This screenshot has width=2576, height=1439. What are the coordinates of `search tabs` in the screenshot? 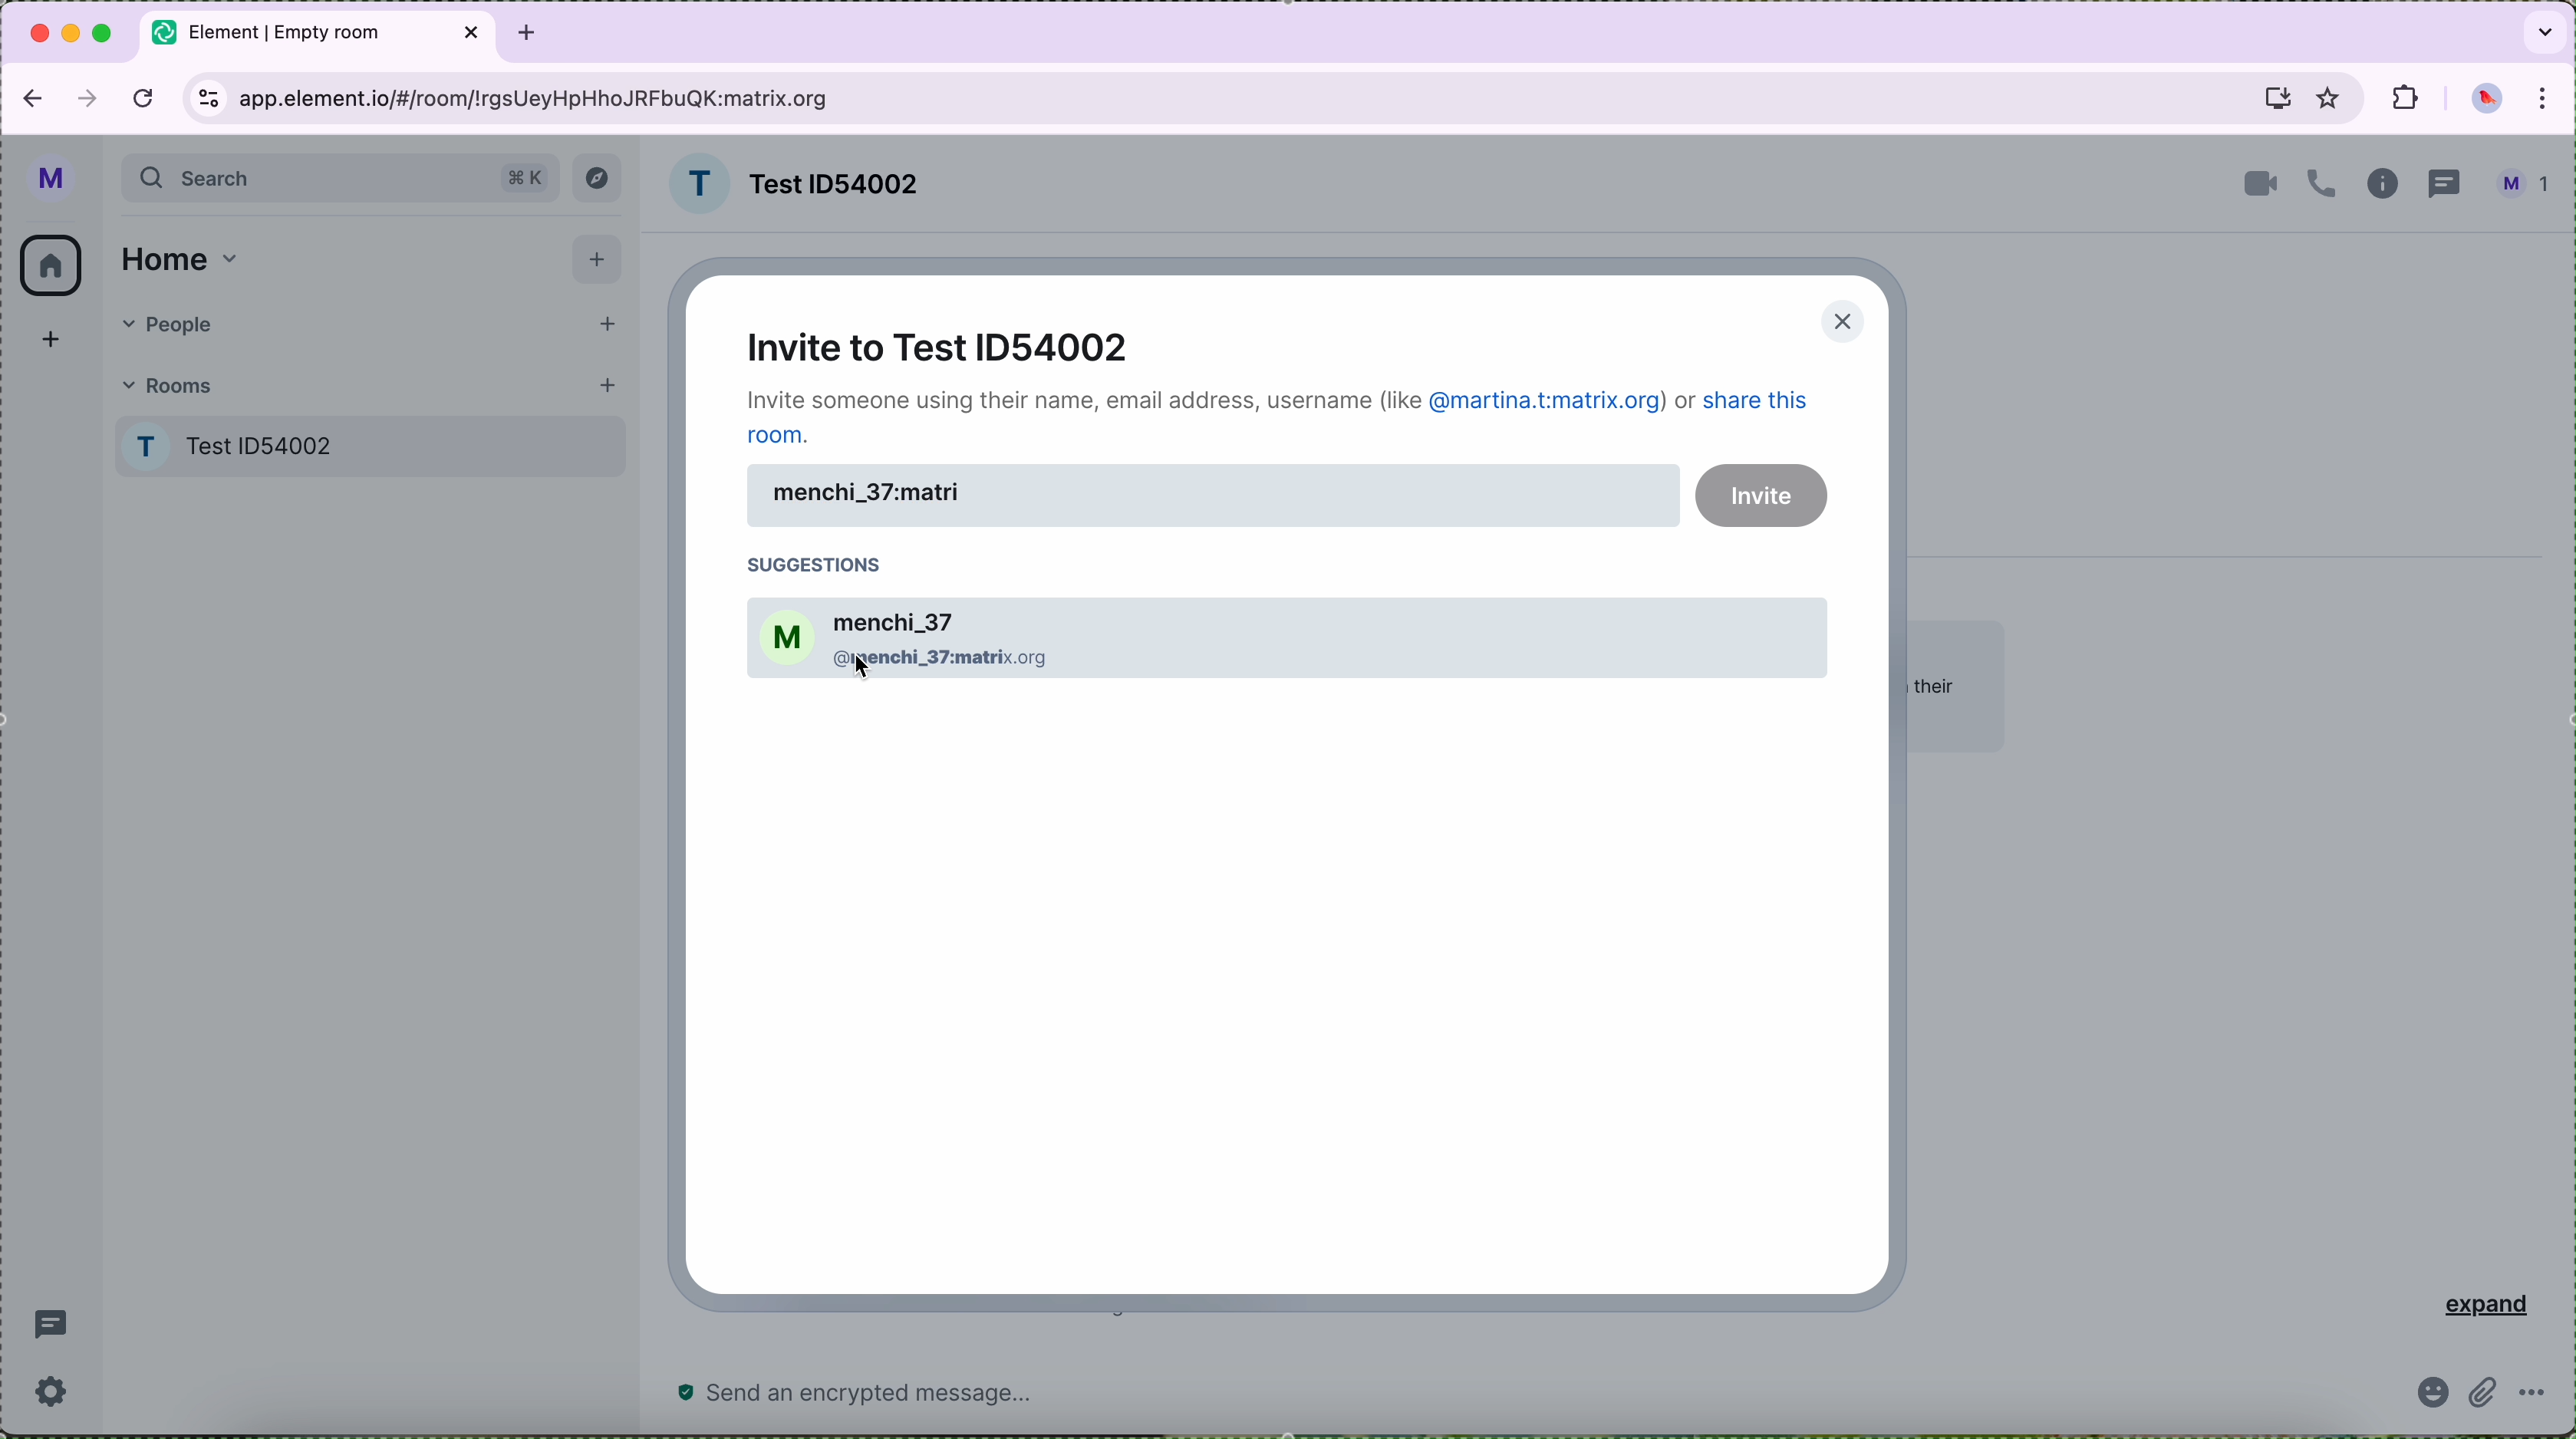 It's located at (2539, 31).